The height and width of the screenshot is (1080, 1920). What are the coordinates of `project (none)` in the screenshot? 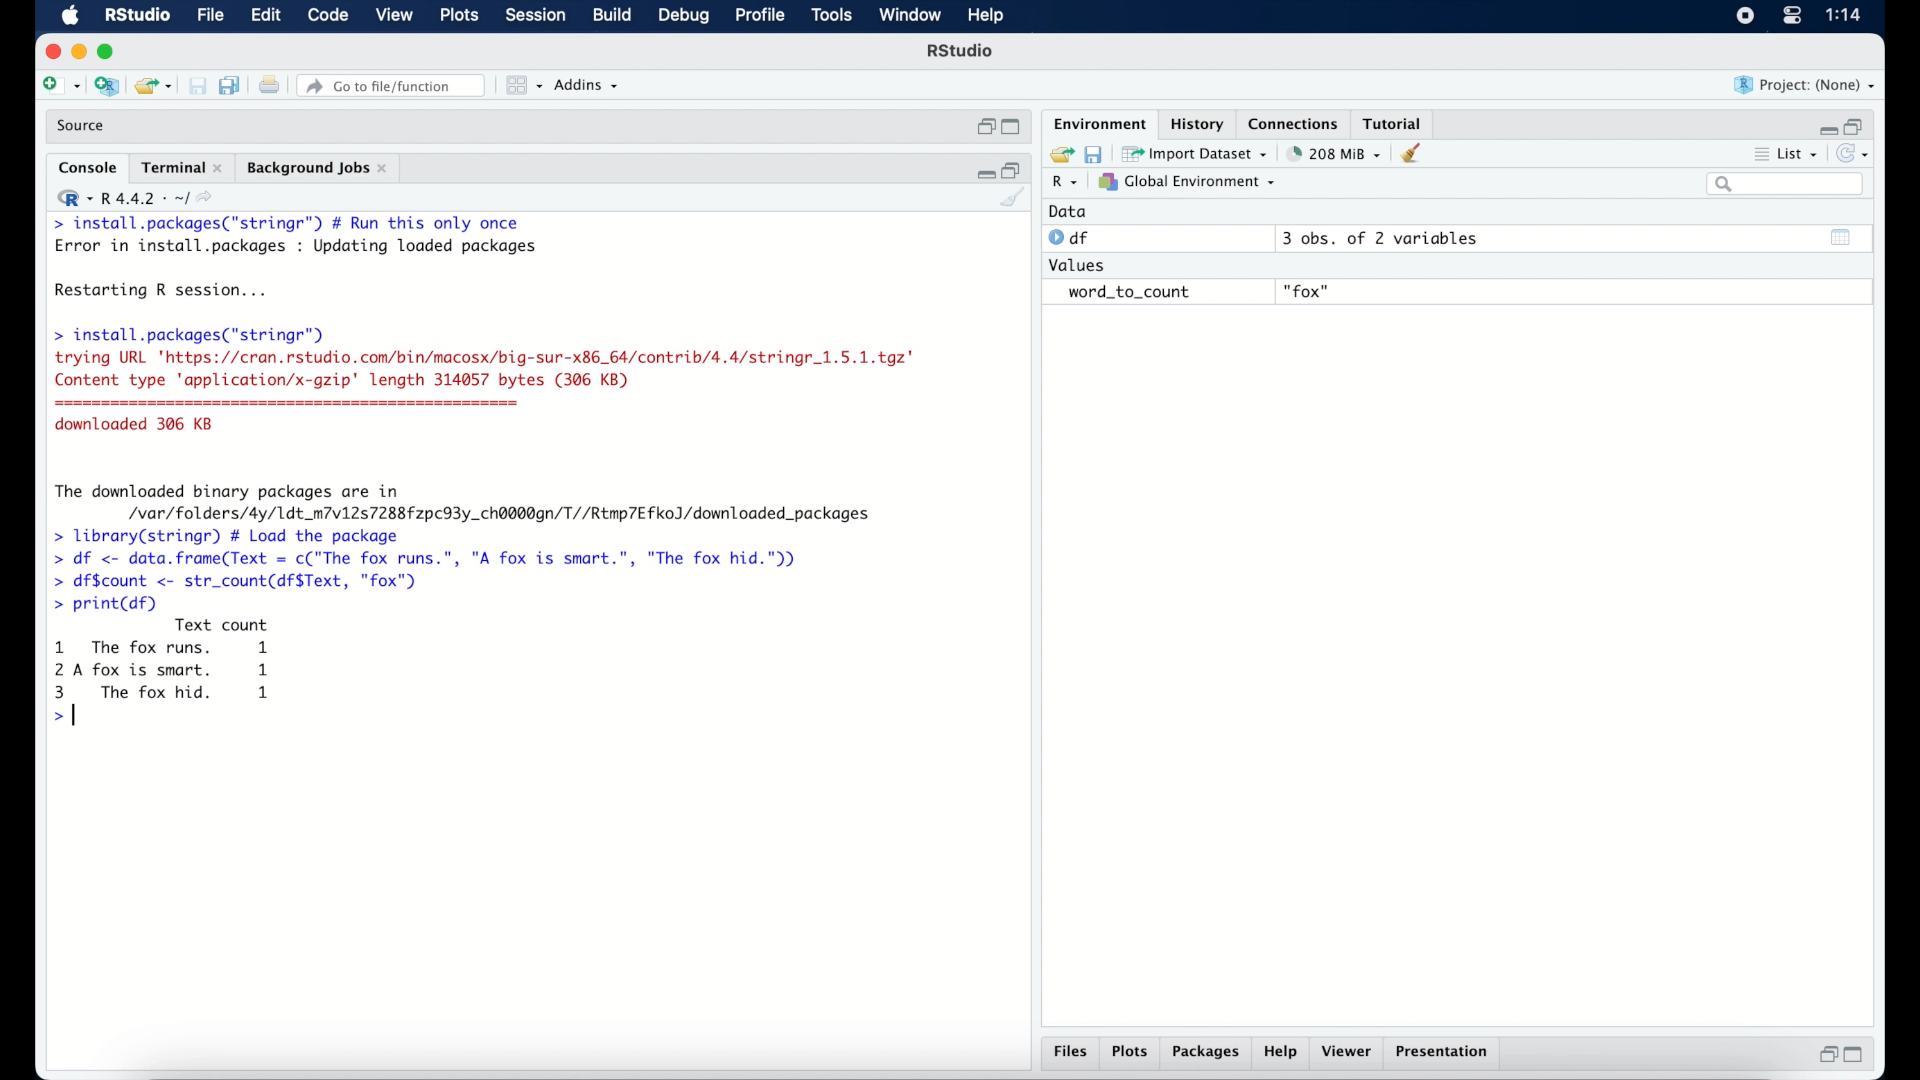 It's located at (1805, 85).